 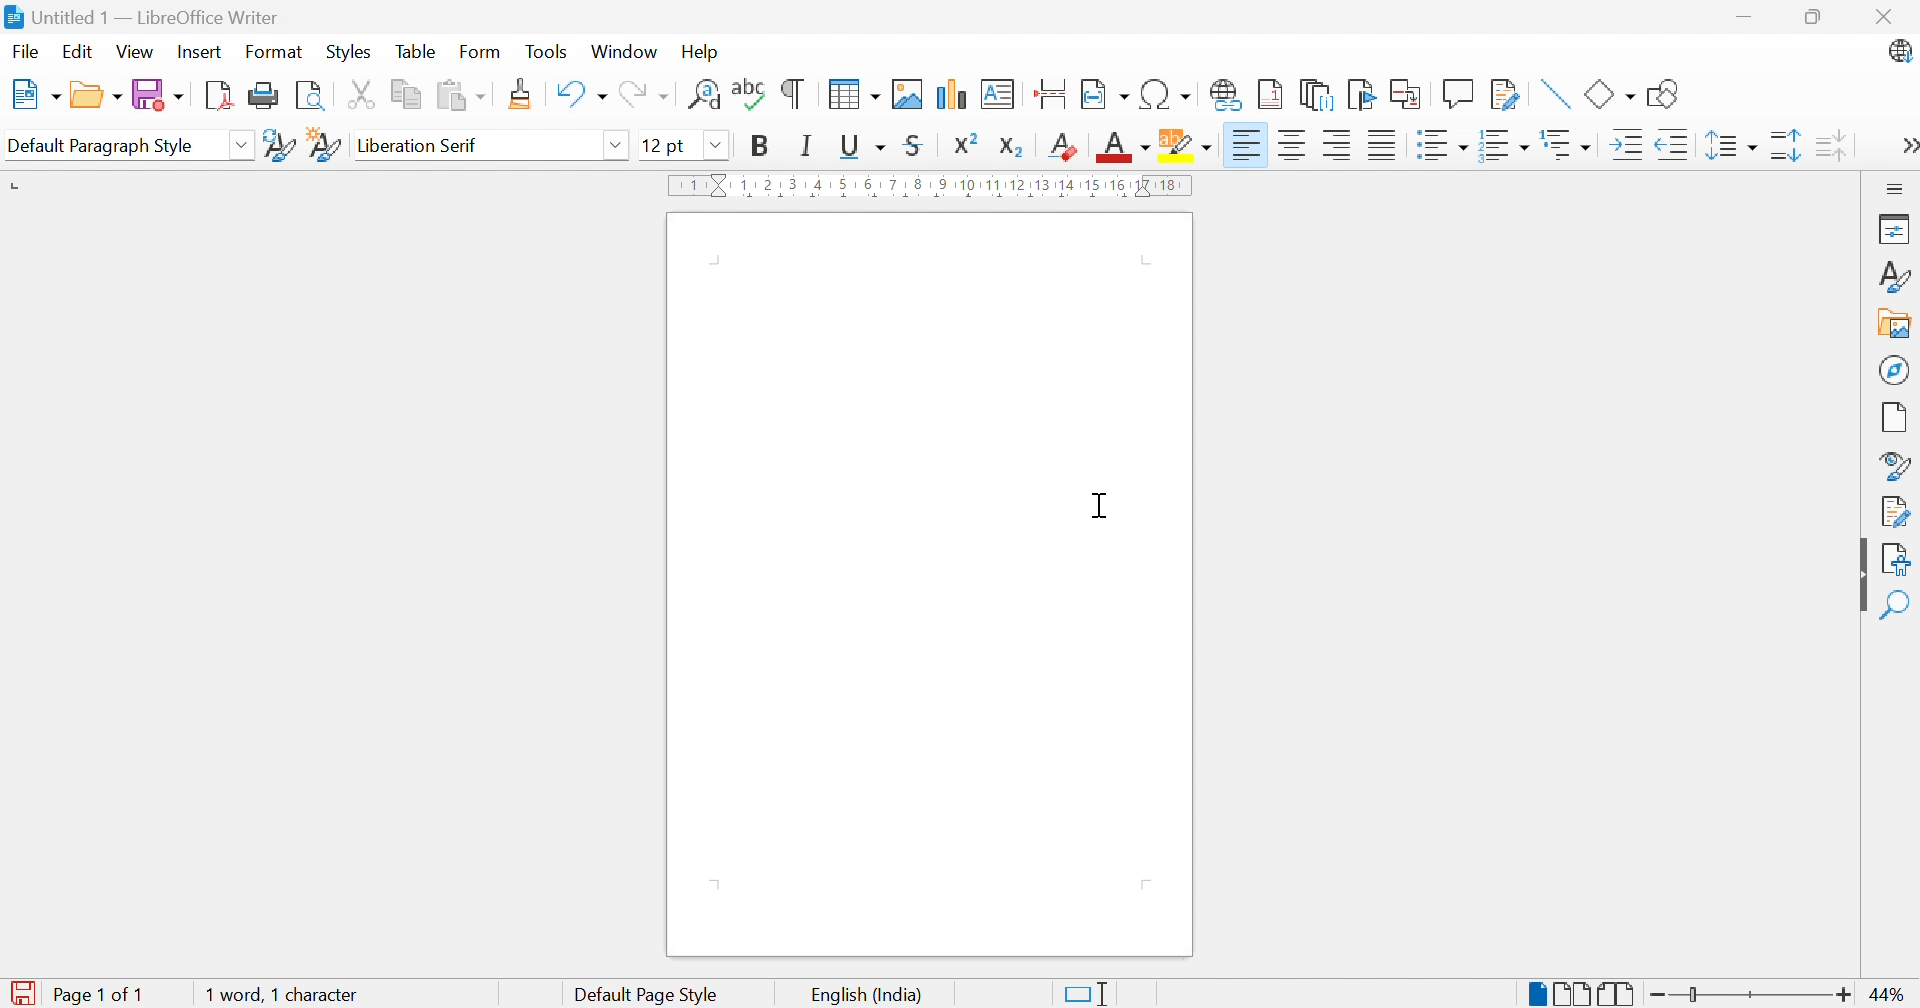 What do you see at coordinates (1054, 92) in the screenshot?
I see `Inset page break` at bounding box center [1054, 92].